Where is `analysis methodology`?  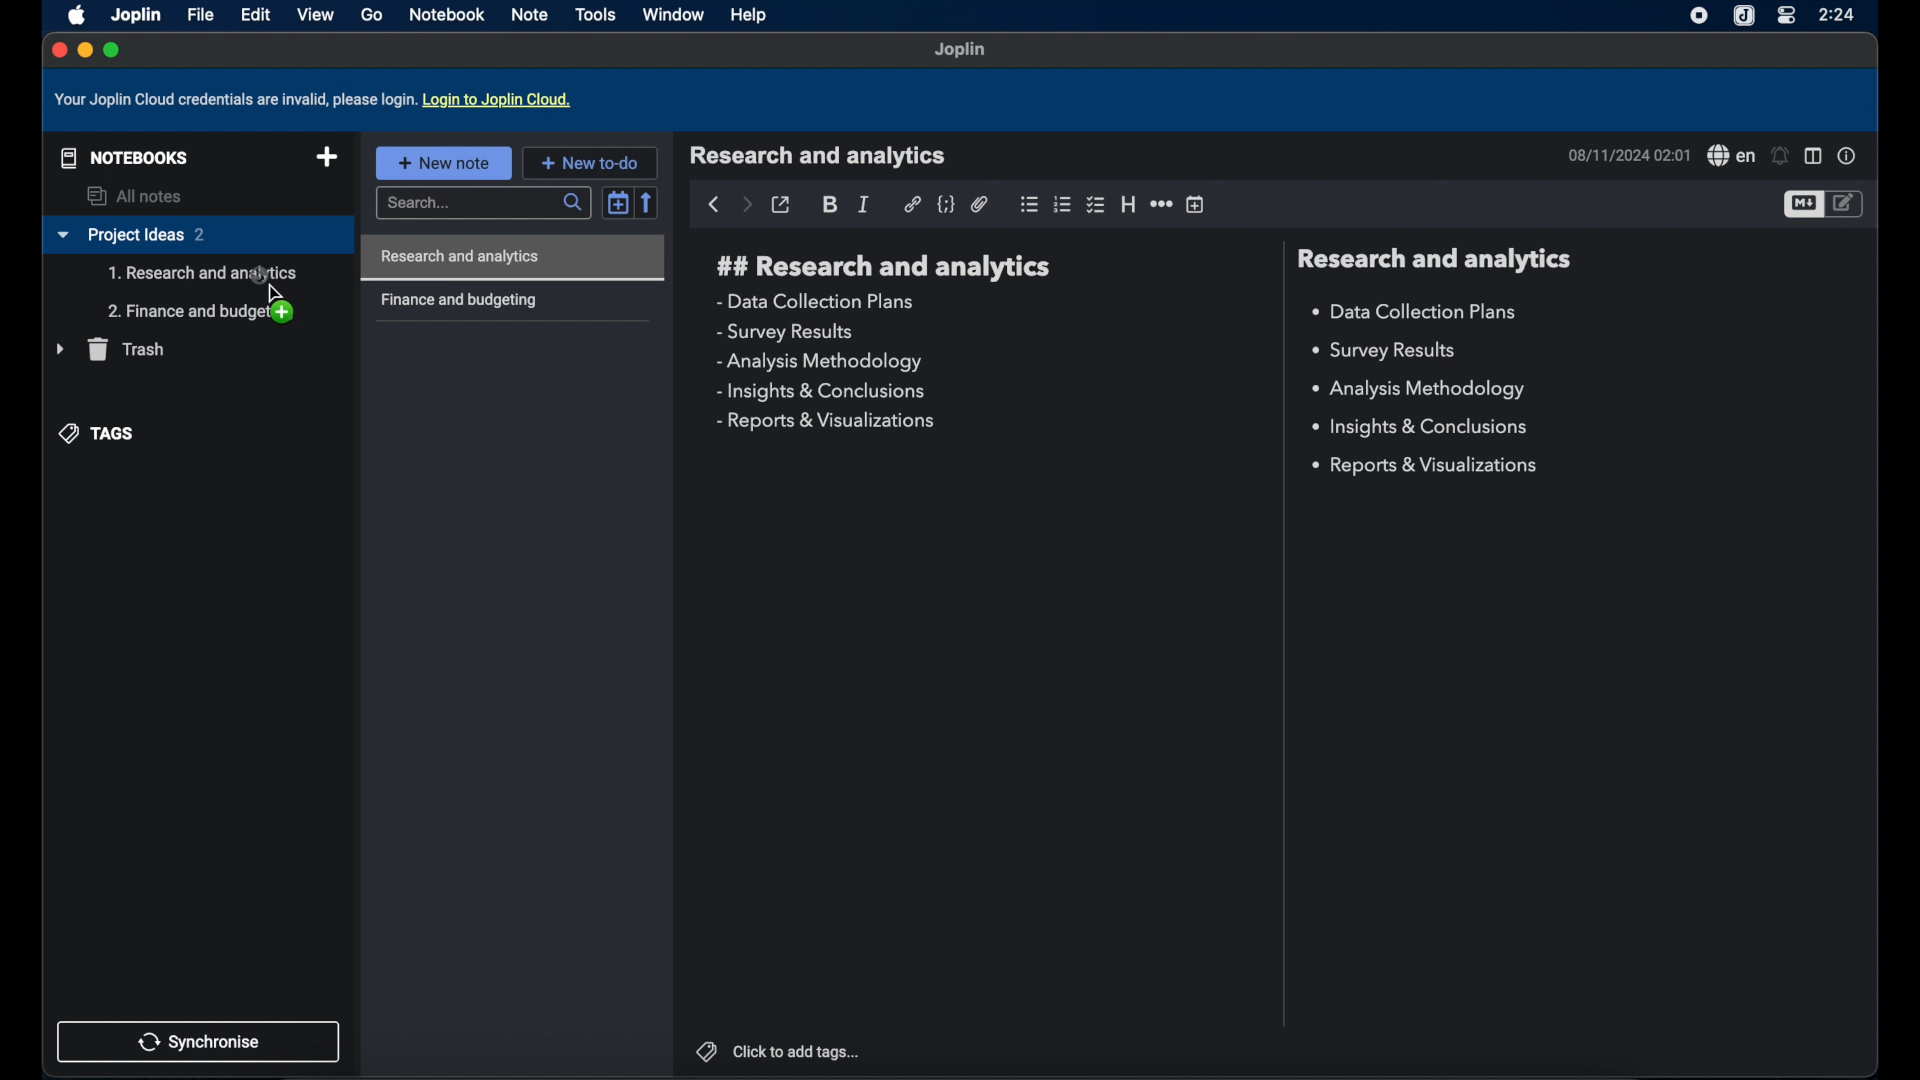 analysis methodology is located at coordinates (1417, 390).